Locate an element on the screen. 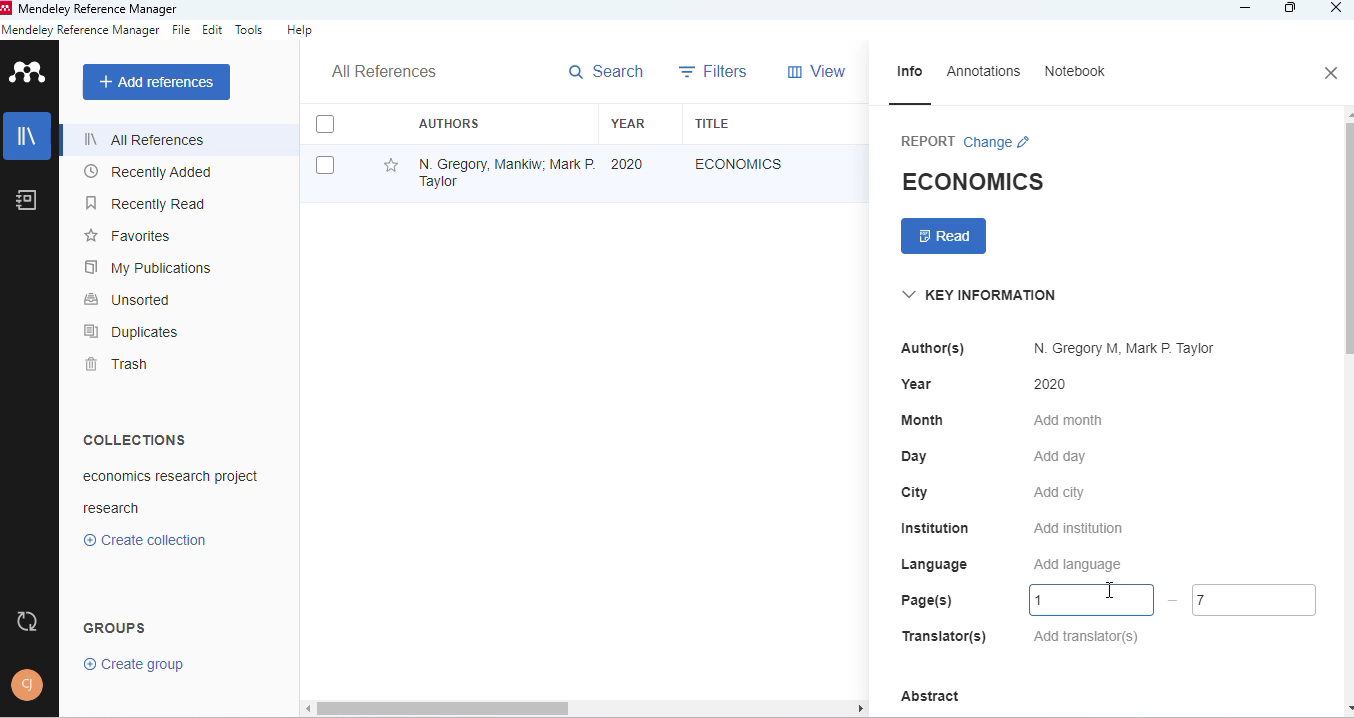  library is located at coordinates (28, 136).